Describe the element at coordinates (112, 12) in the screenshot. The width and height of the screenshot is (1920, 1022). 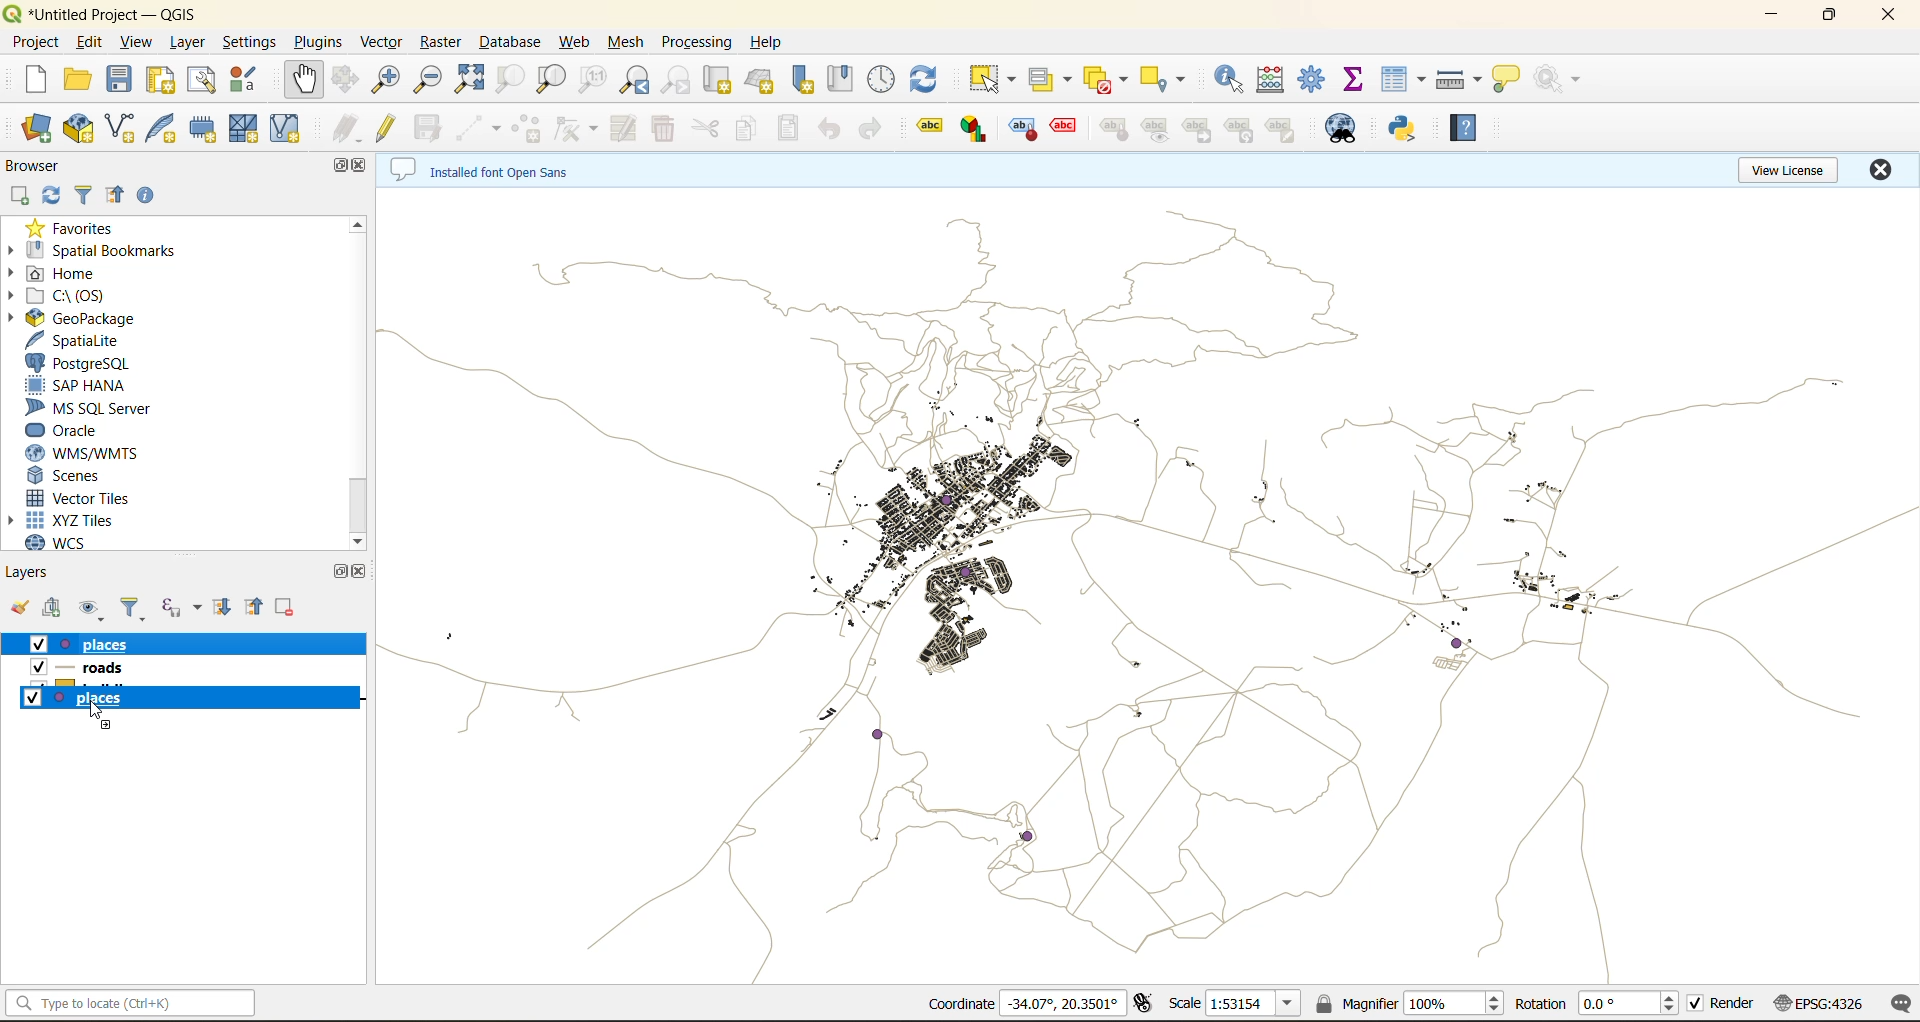
I see `file name and app name` at that location.